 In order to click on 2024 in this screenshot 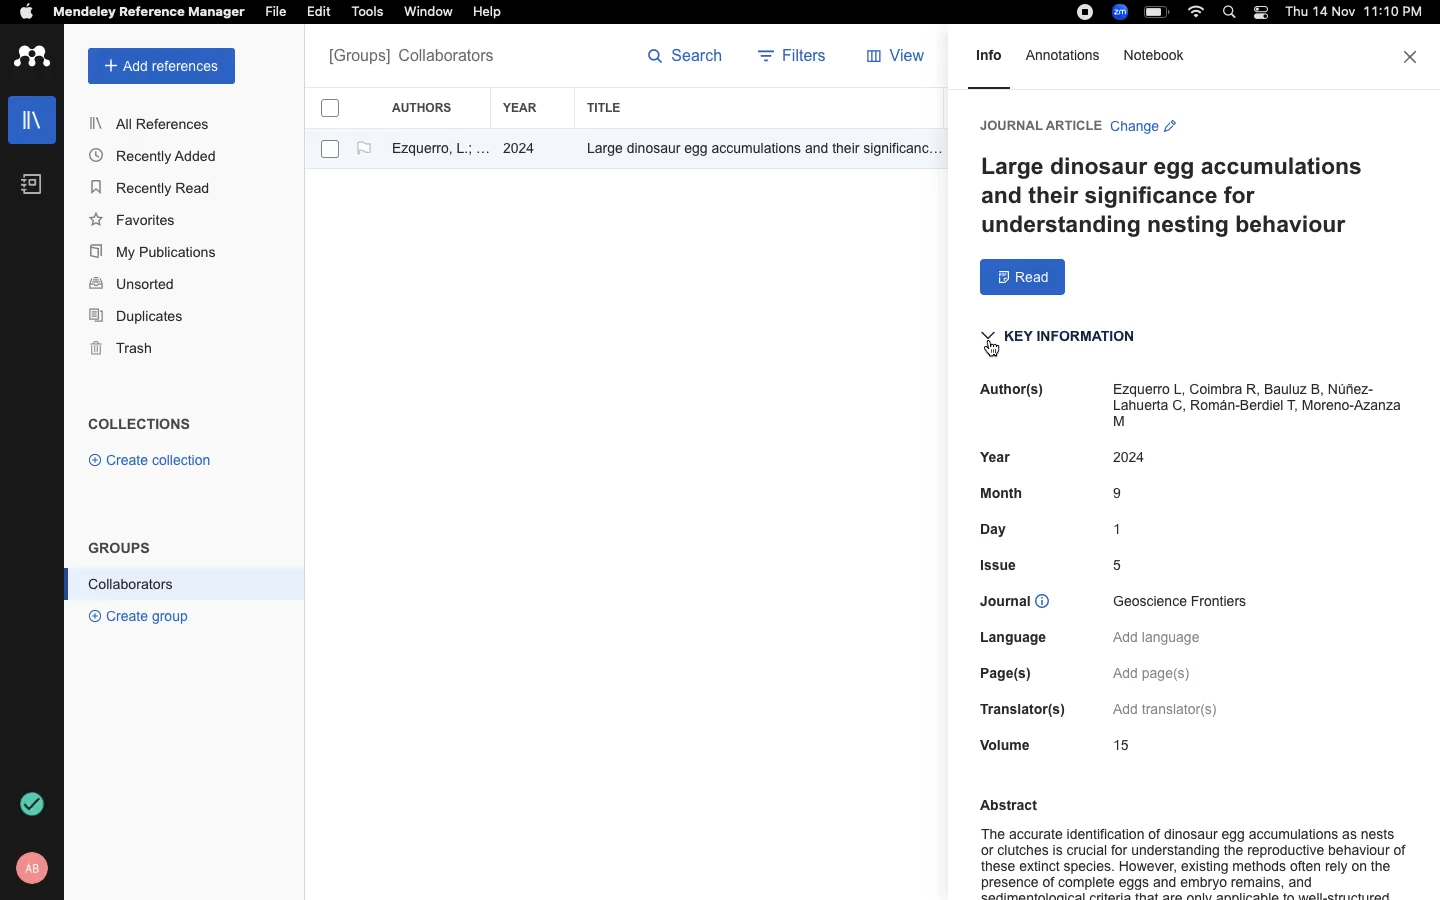, I will do `click(522, 150)`.